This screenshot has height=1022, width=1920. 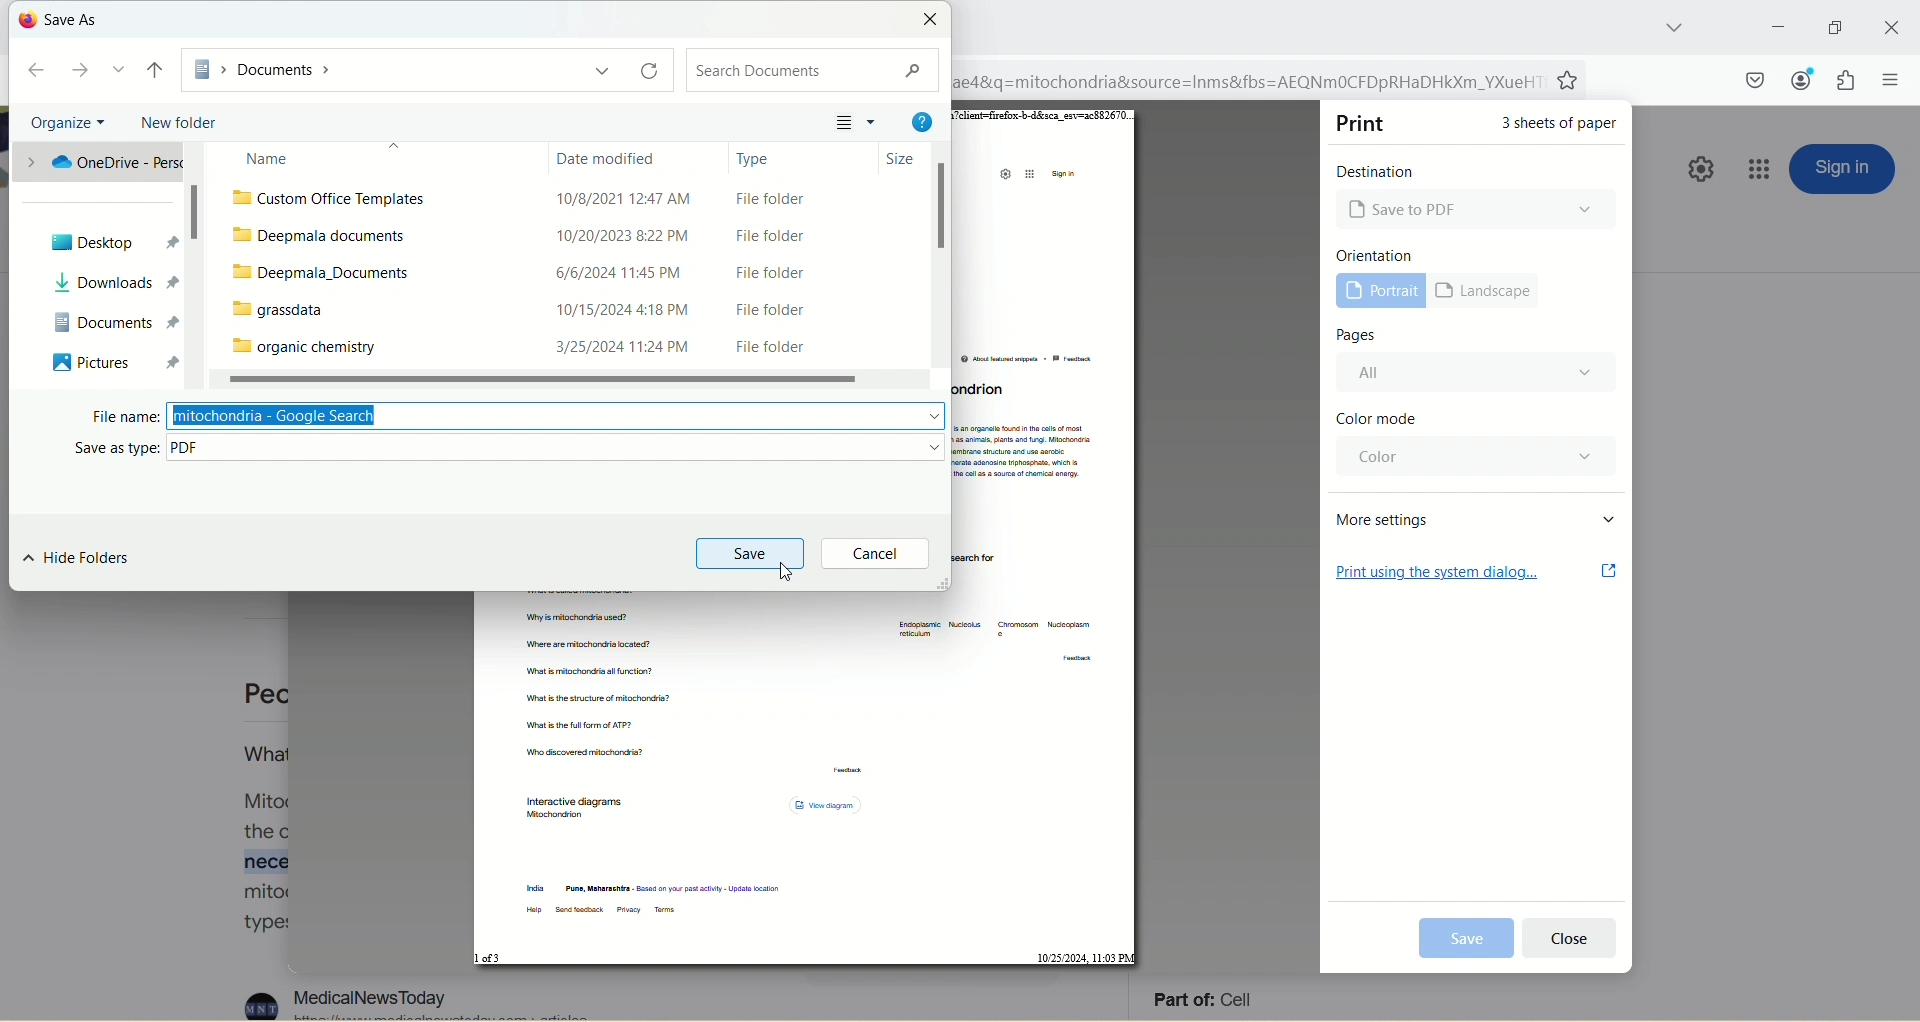 What do you see at coordinates (1482, 373) in the screenshot?
I see `all` at bounding box center [1482, 373].